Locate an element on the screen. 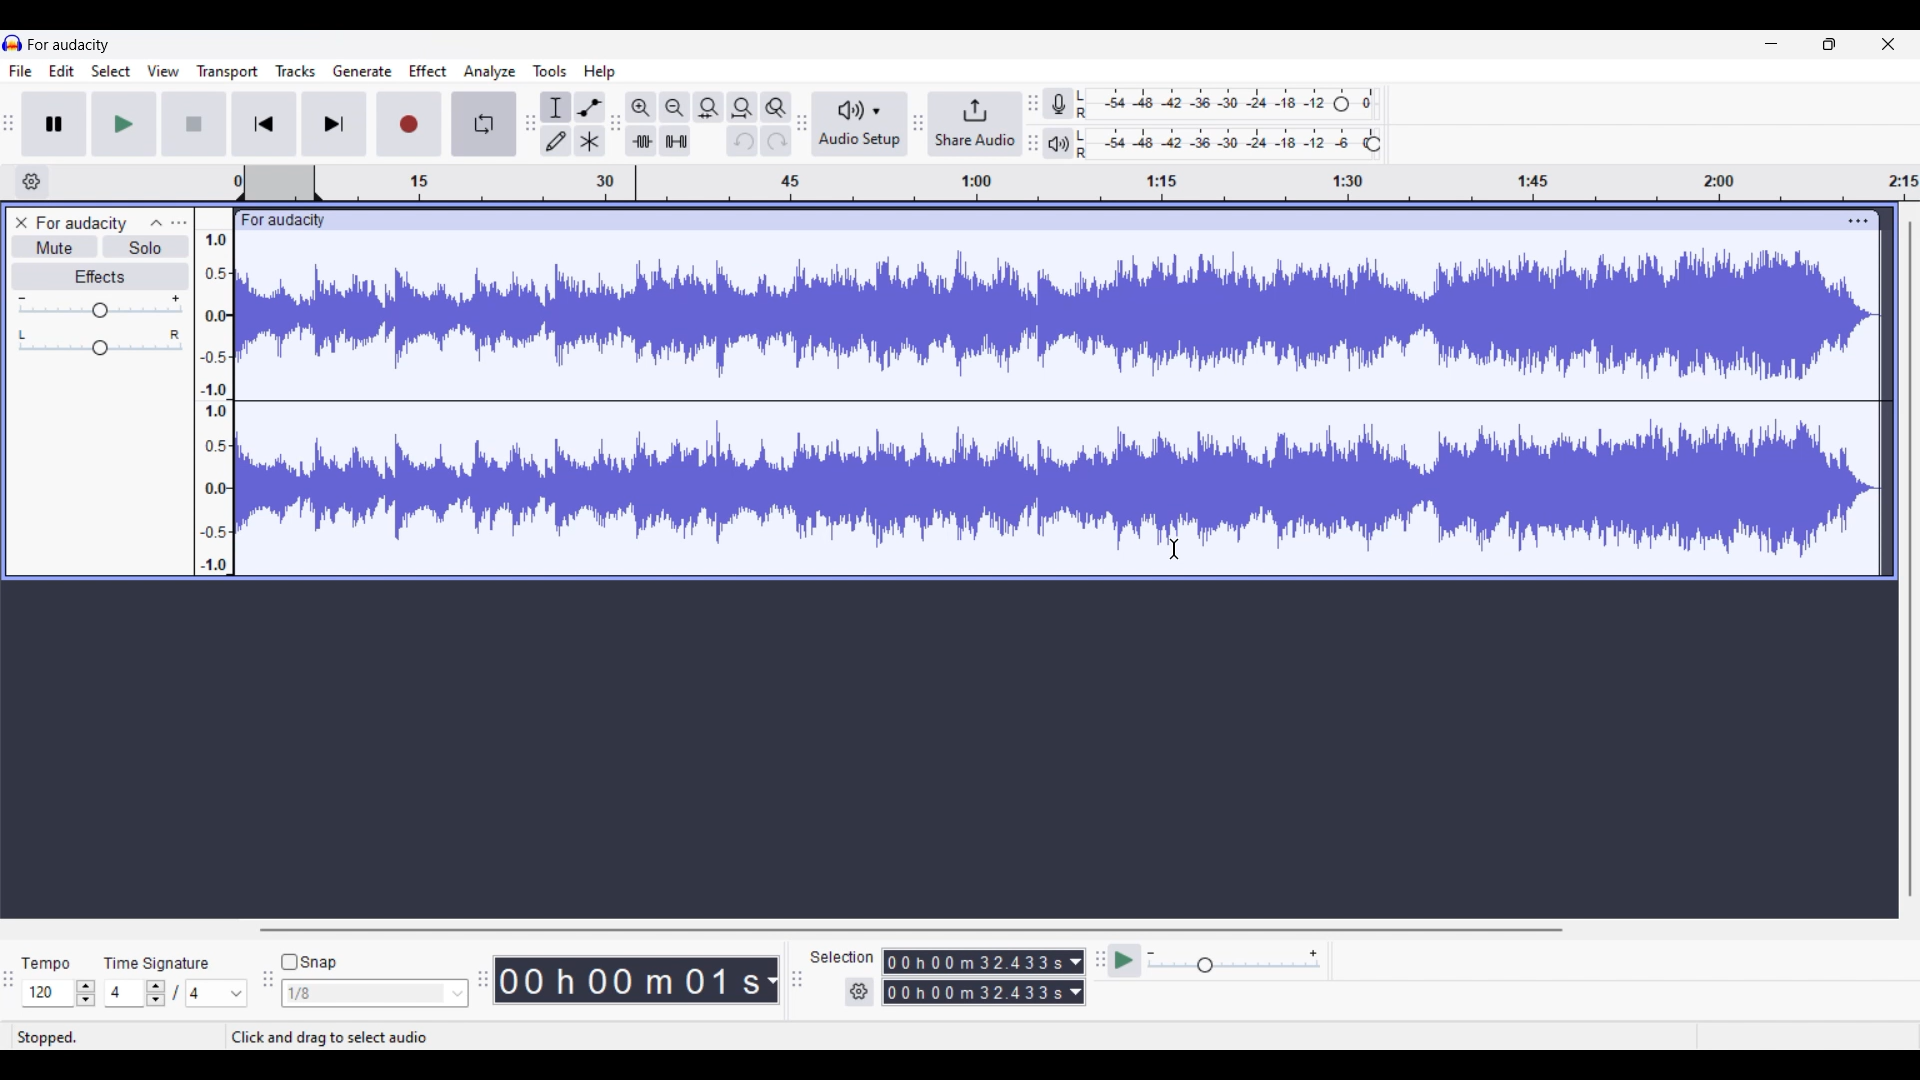 This screenshot has width=1920, height=1080. Header to change playback level is located at coordinates (1374, 144).